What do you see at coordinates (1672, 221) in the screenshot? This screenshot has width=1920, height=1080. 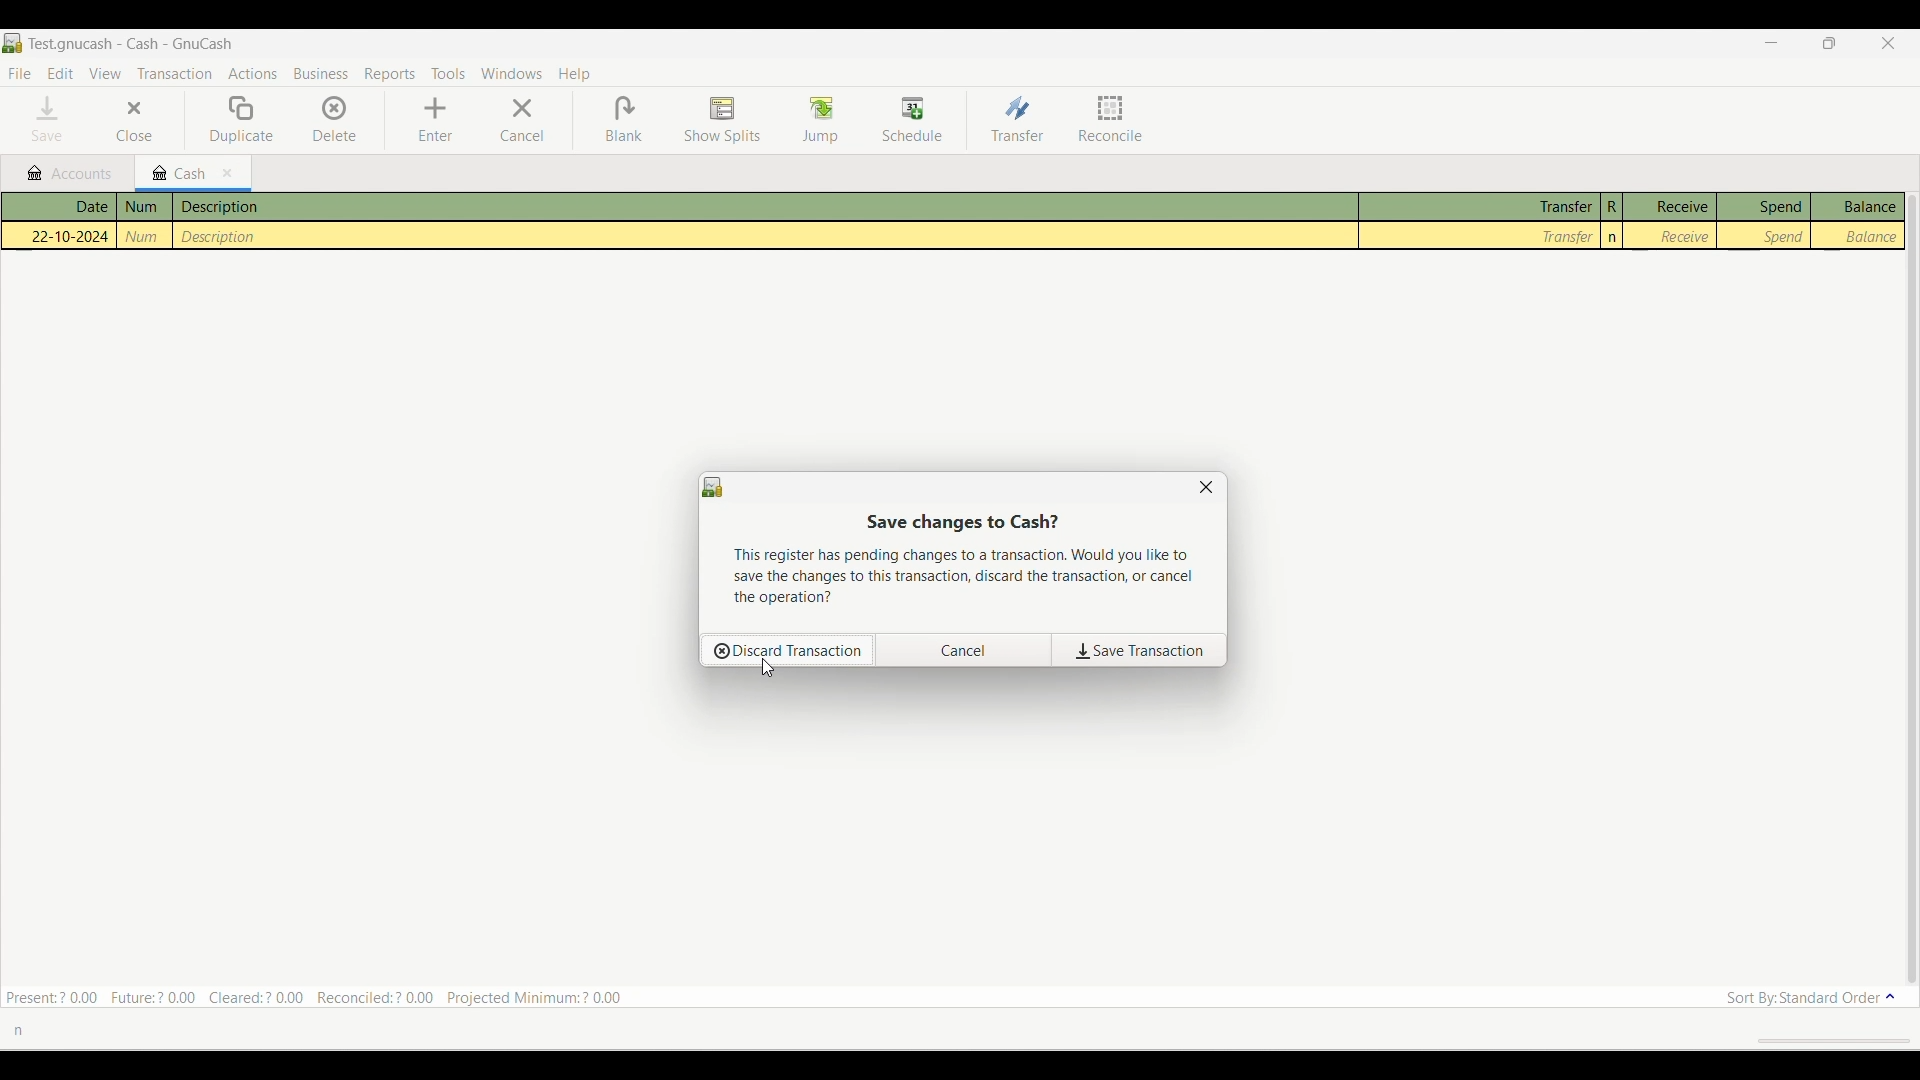 I see `Receive column` at bounding box center [1672, 221].